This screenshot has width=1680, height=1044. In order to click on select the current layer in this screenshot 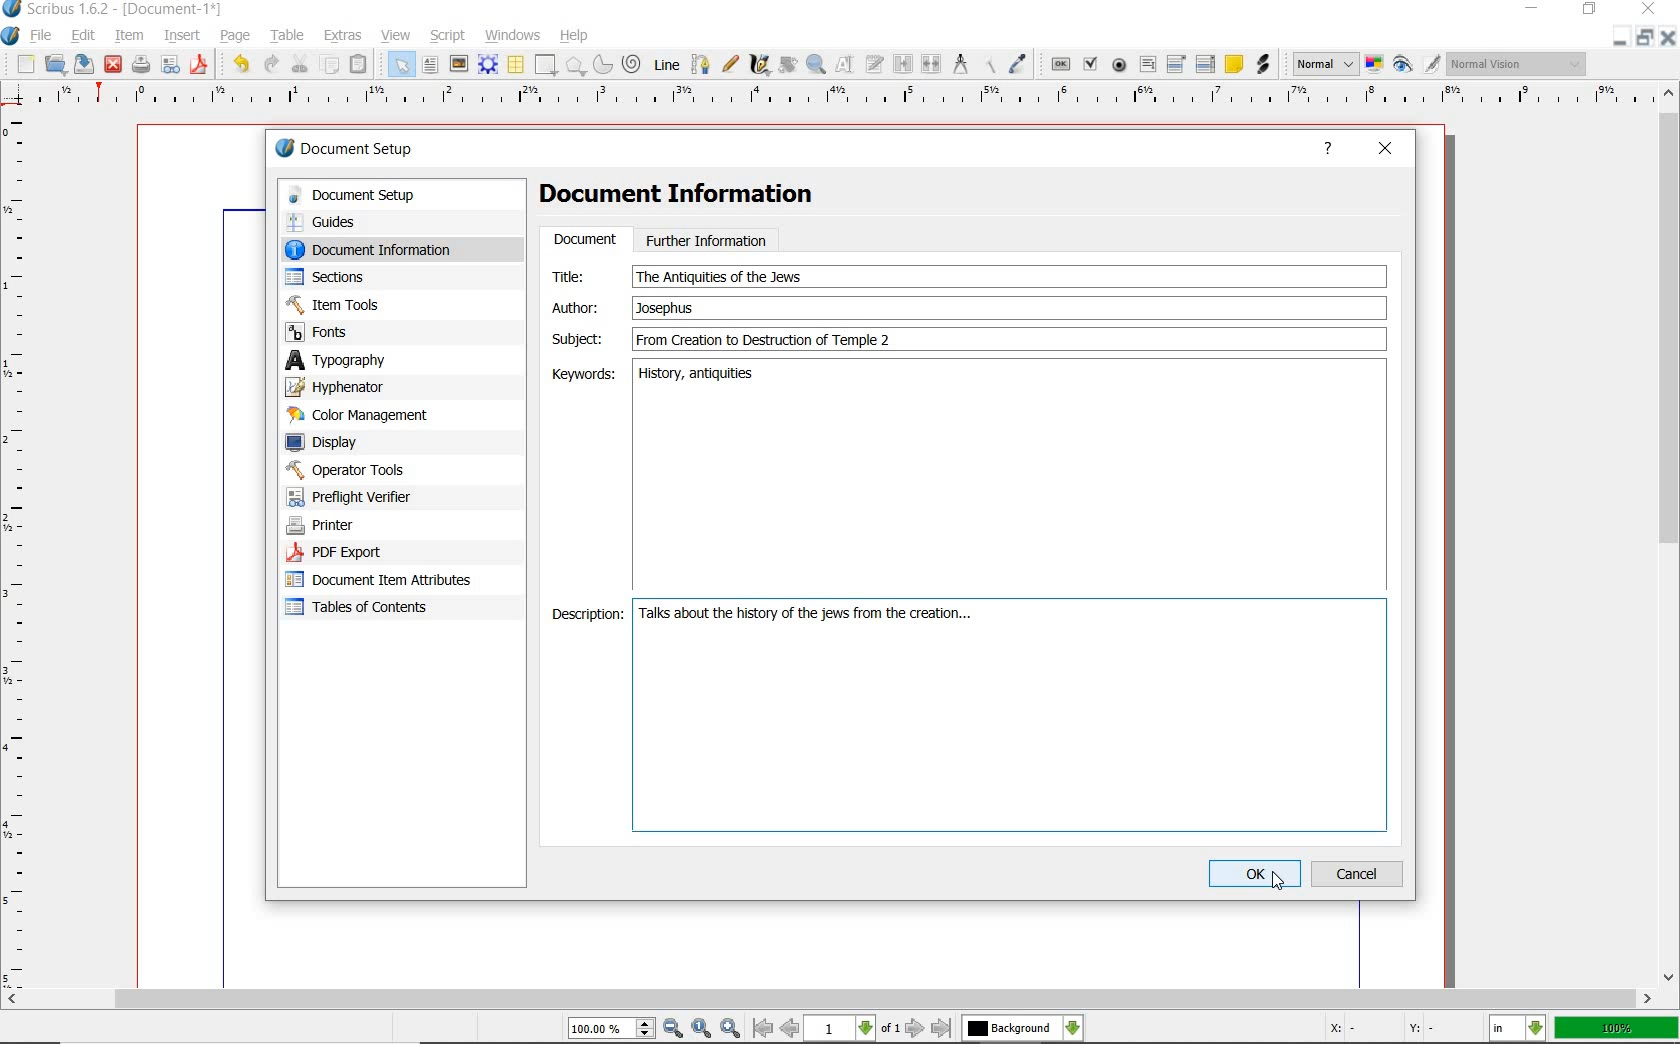, I will do `click(1023, 1028)`.